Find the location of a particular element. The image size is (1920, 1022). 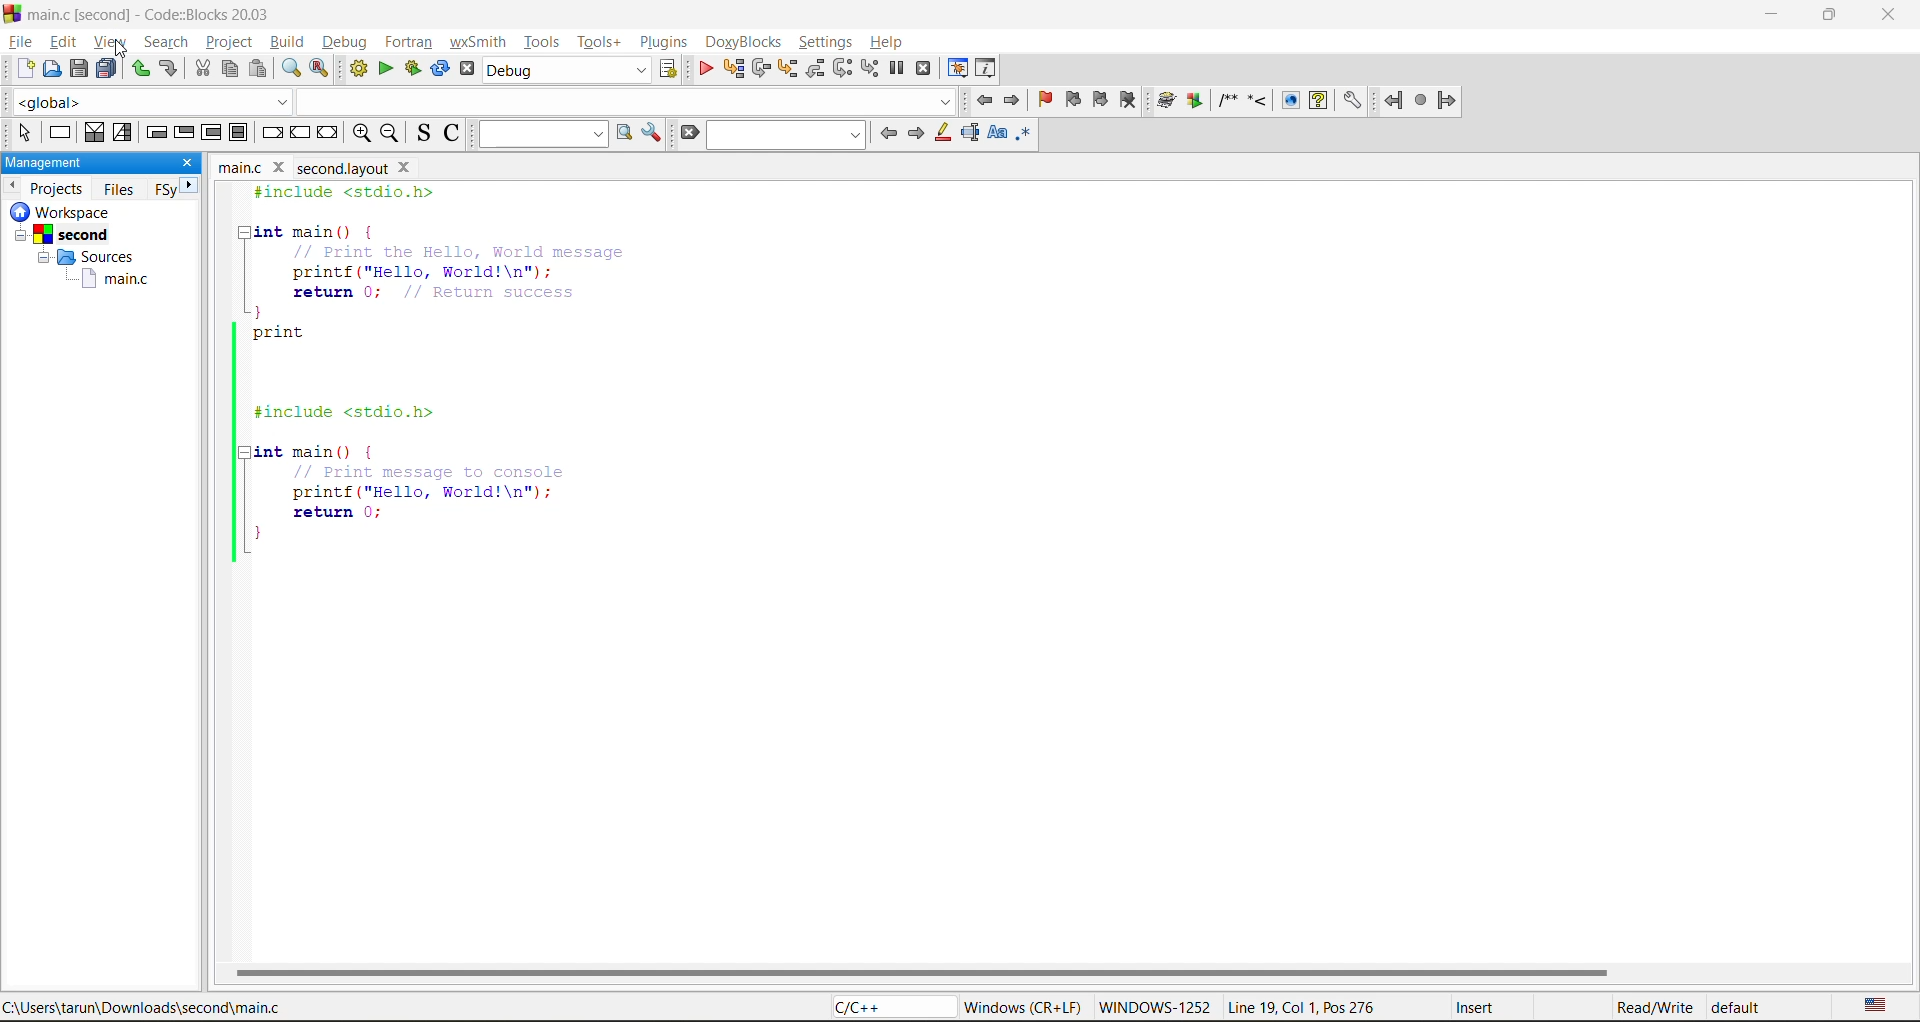

previous is located at coordinates (886, 133).